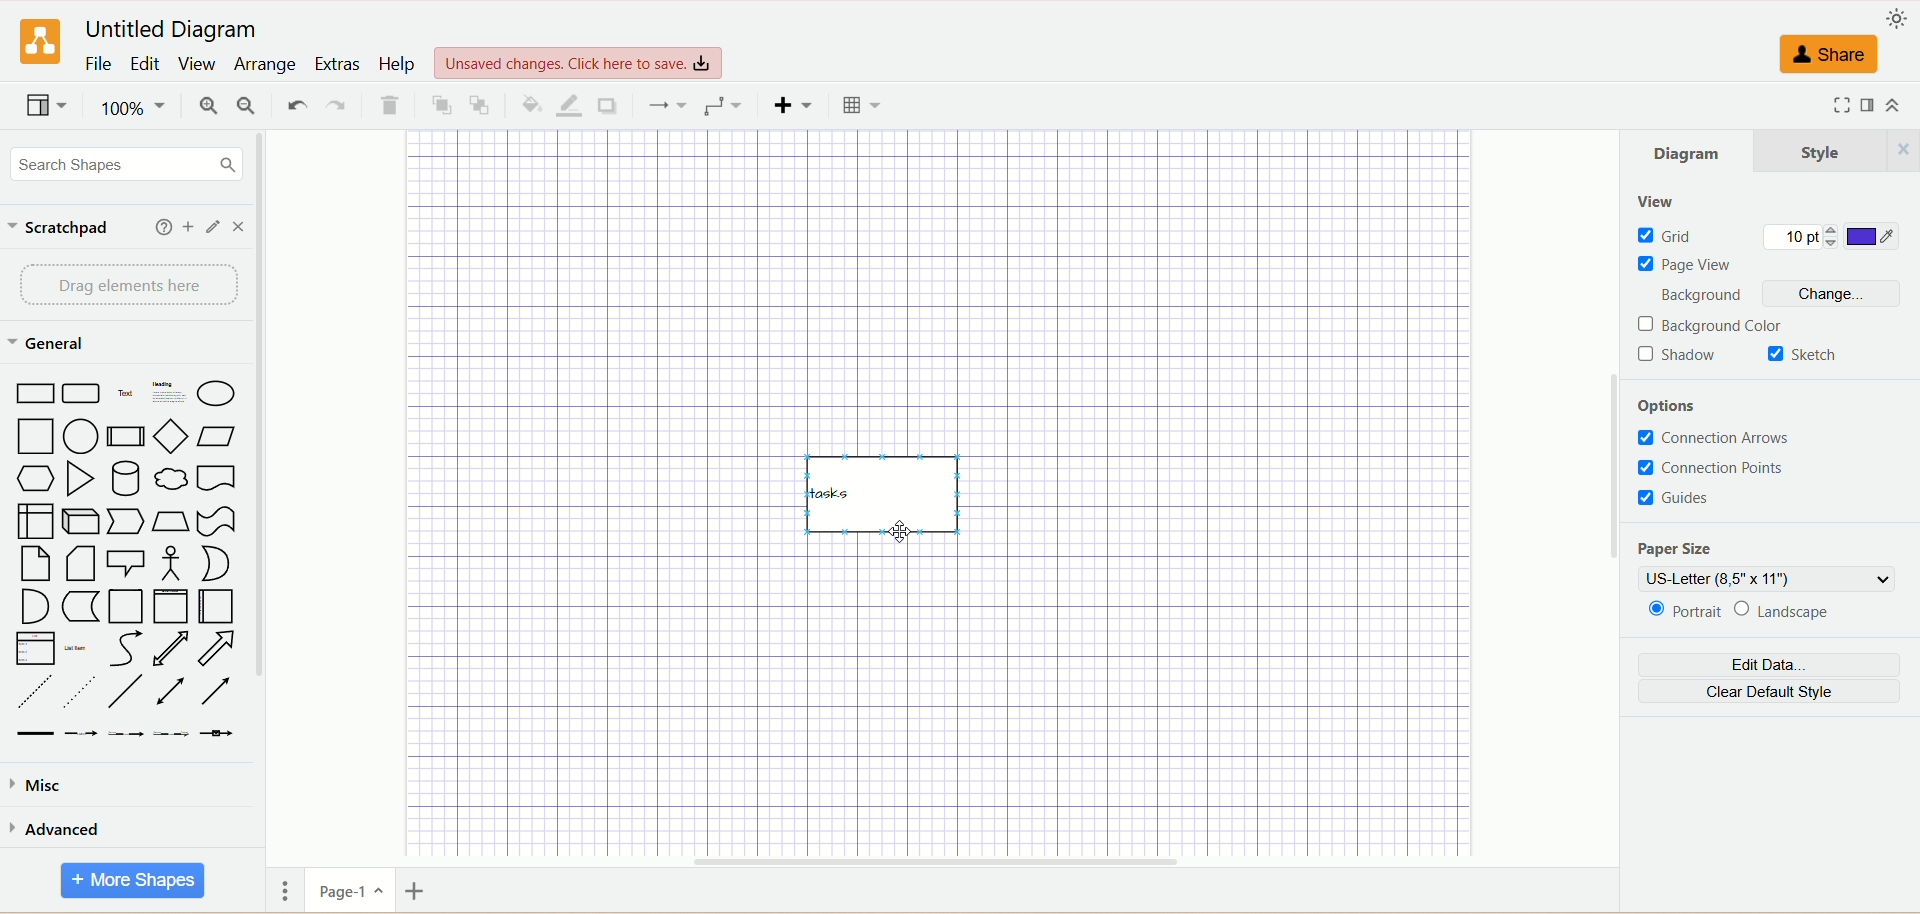 This screenshot has height=914, width=1920. I want to click on vertical scroll bar, so click(265, 498).